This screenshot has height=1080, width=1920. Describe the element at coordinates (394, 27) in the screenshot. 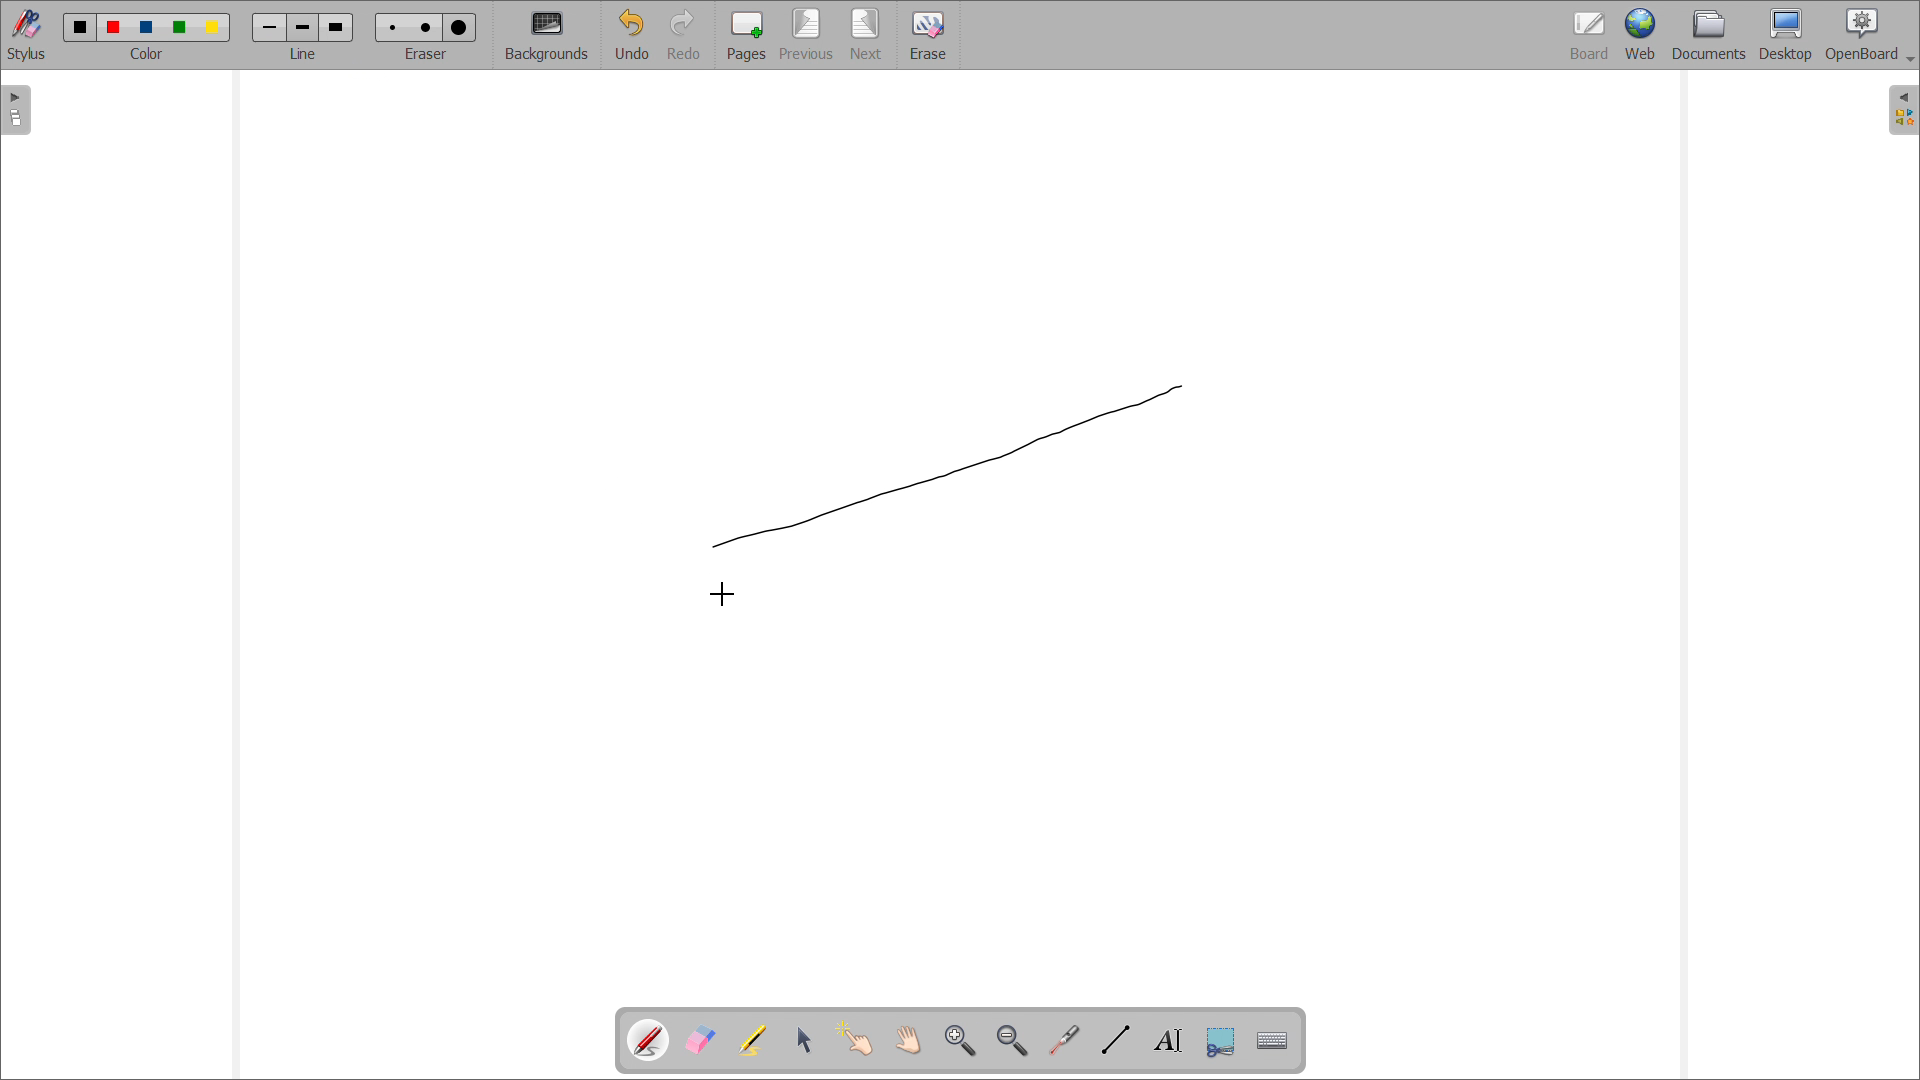

I see `Eraser size` at that location.